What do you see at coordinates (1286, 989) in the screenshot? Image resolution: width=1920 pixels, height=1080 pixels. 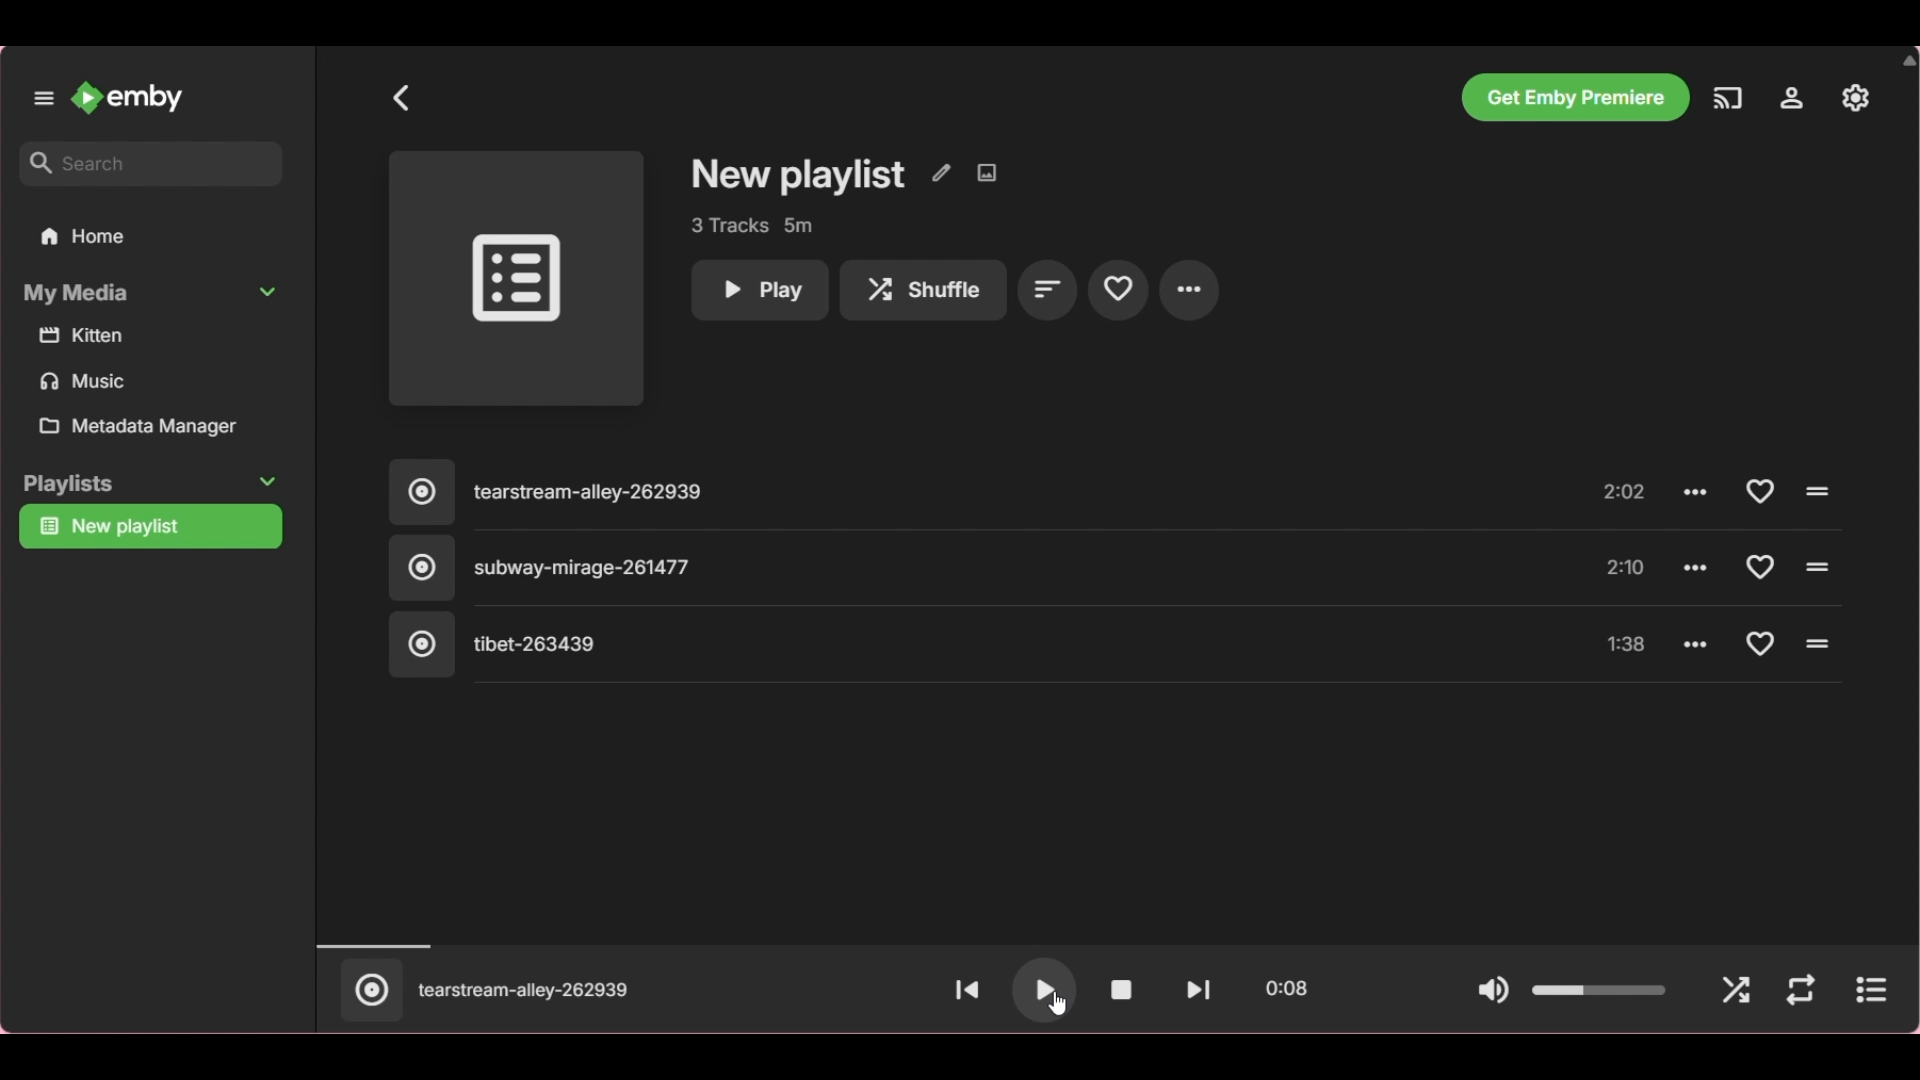 I see `Current timestamp of song playing` at bounding box center [1286, 989].